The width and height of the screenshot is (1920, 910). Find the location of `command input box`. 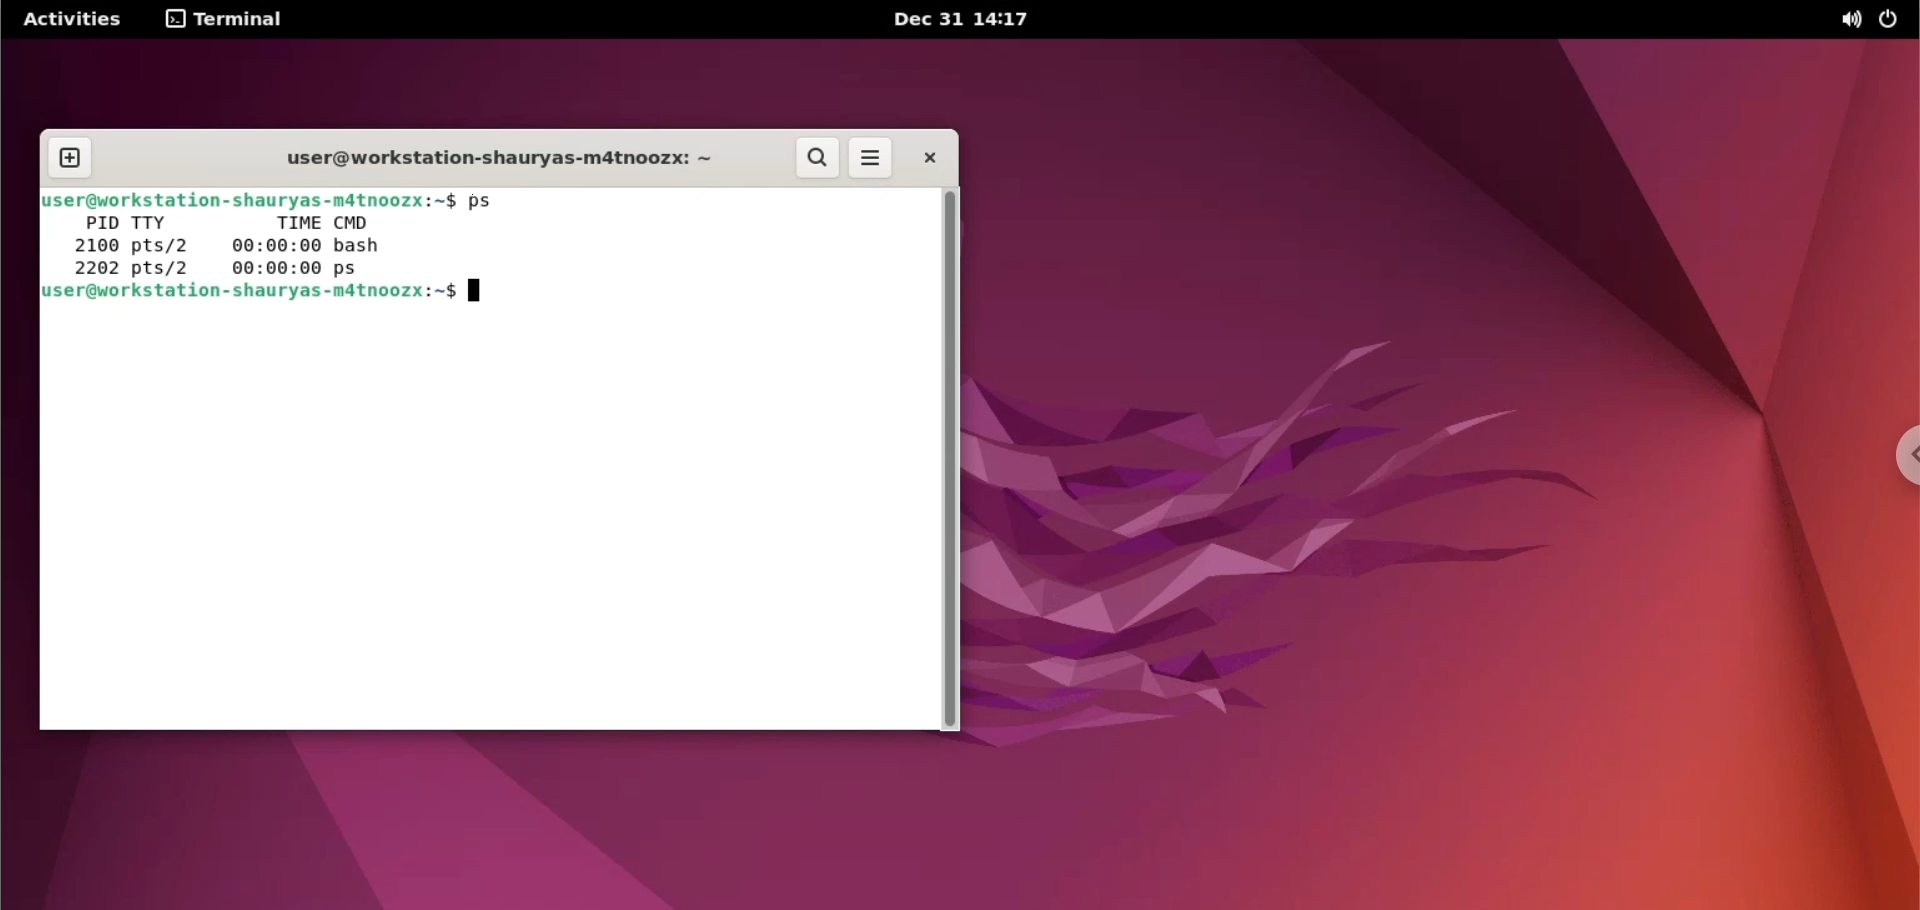

command input box is located at coordinates (482, 528).